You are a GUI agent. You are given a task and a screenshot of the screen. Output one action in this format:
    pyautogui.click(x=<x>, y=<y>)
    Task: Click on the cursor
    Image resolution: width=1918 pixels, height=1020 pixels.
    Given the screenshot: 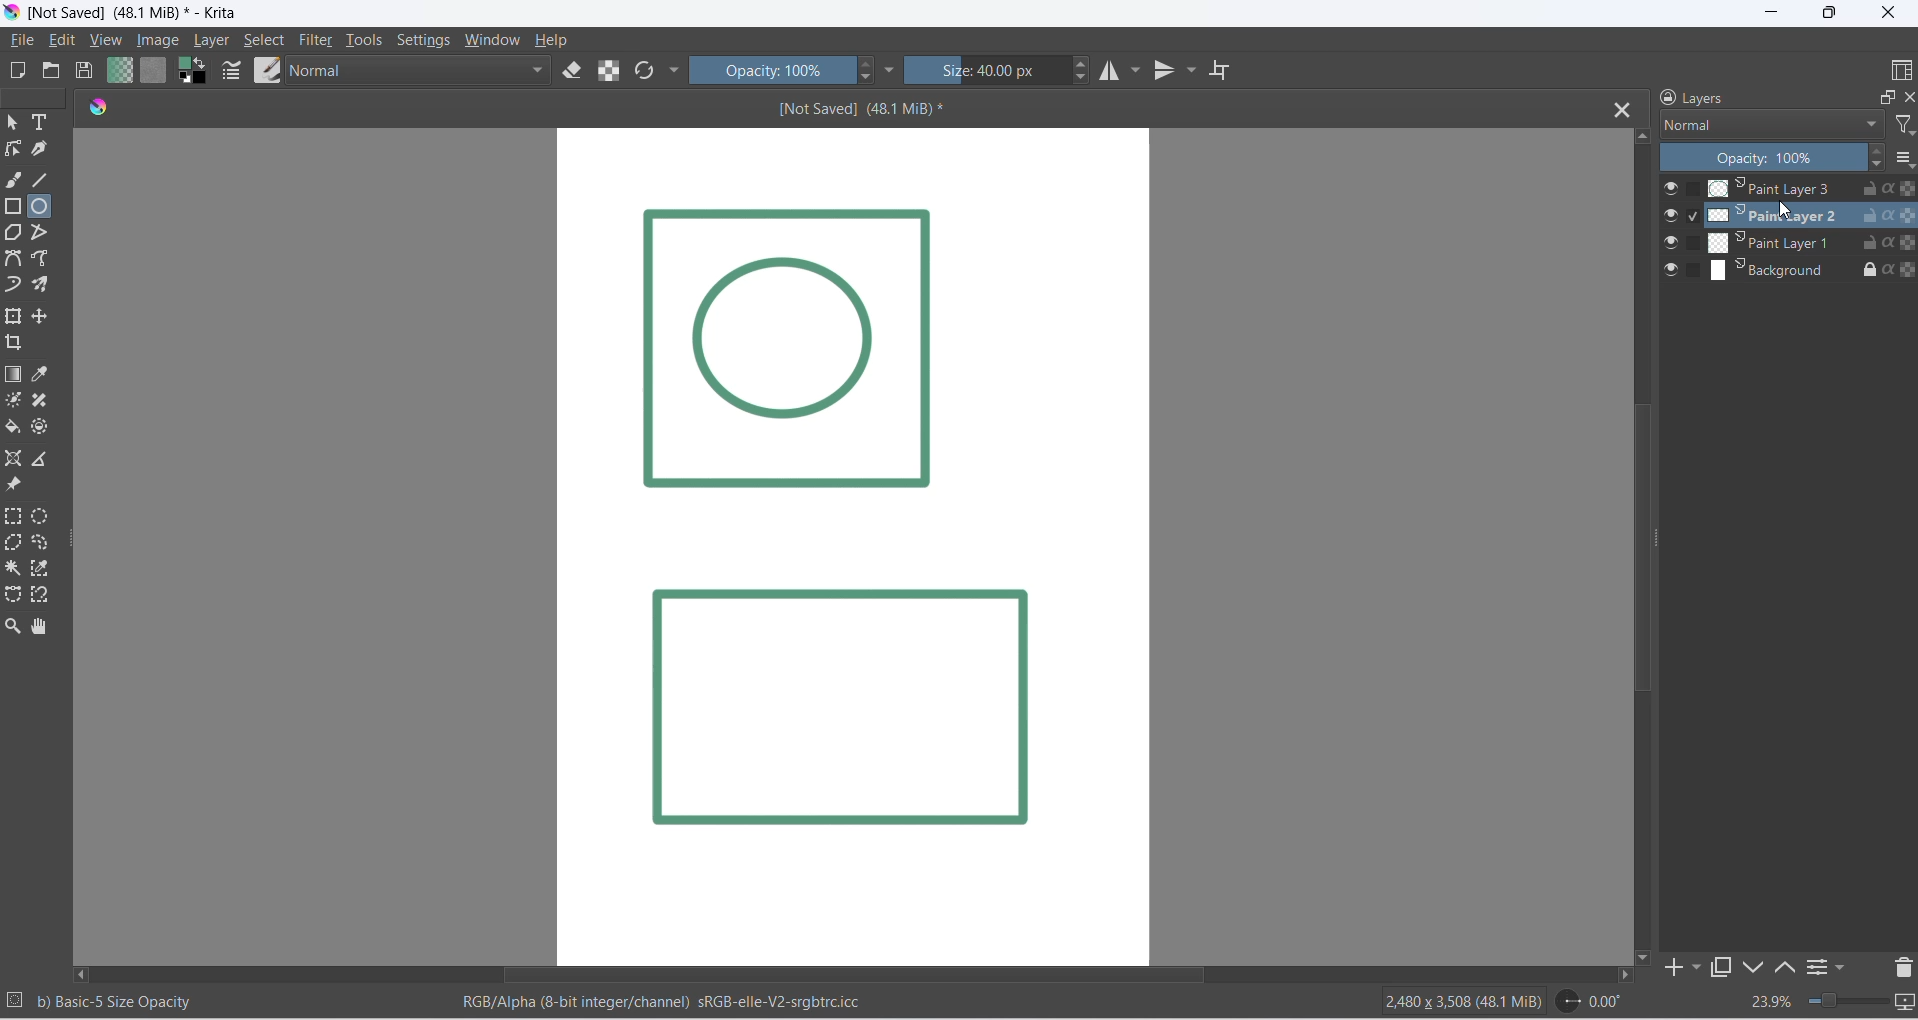 What is the action you would take?
    pyautogui.click(x=1783, y=215)
    